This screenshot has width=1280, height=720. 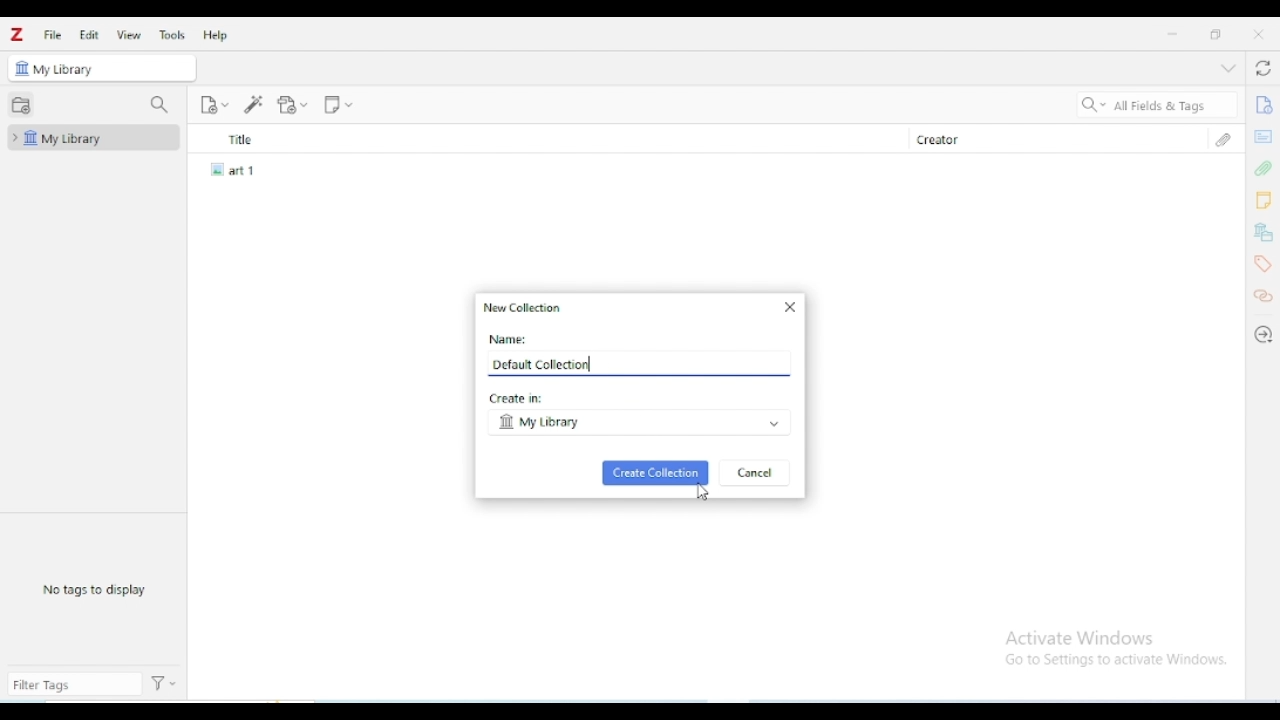 What do you see at coordinates (540, 365) in the screenshot?
I see `Default Collection` at bounding box center [540, 365].